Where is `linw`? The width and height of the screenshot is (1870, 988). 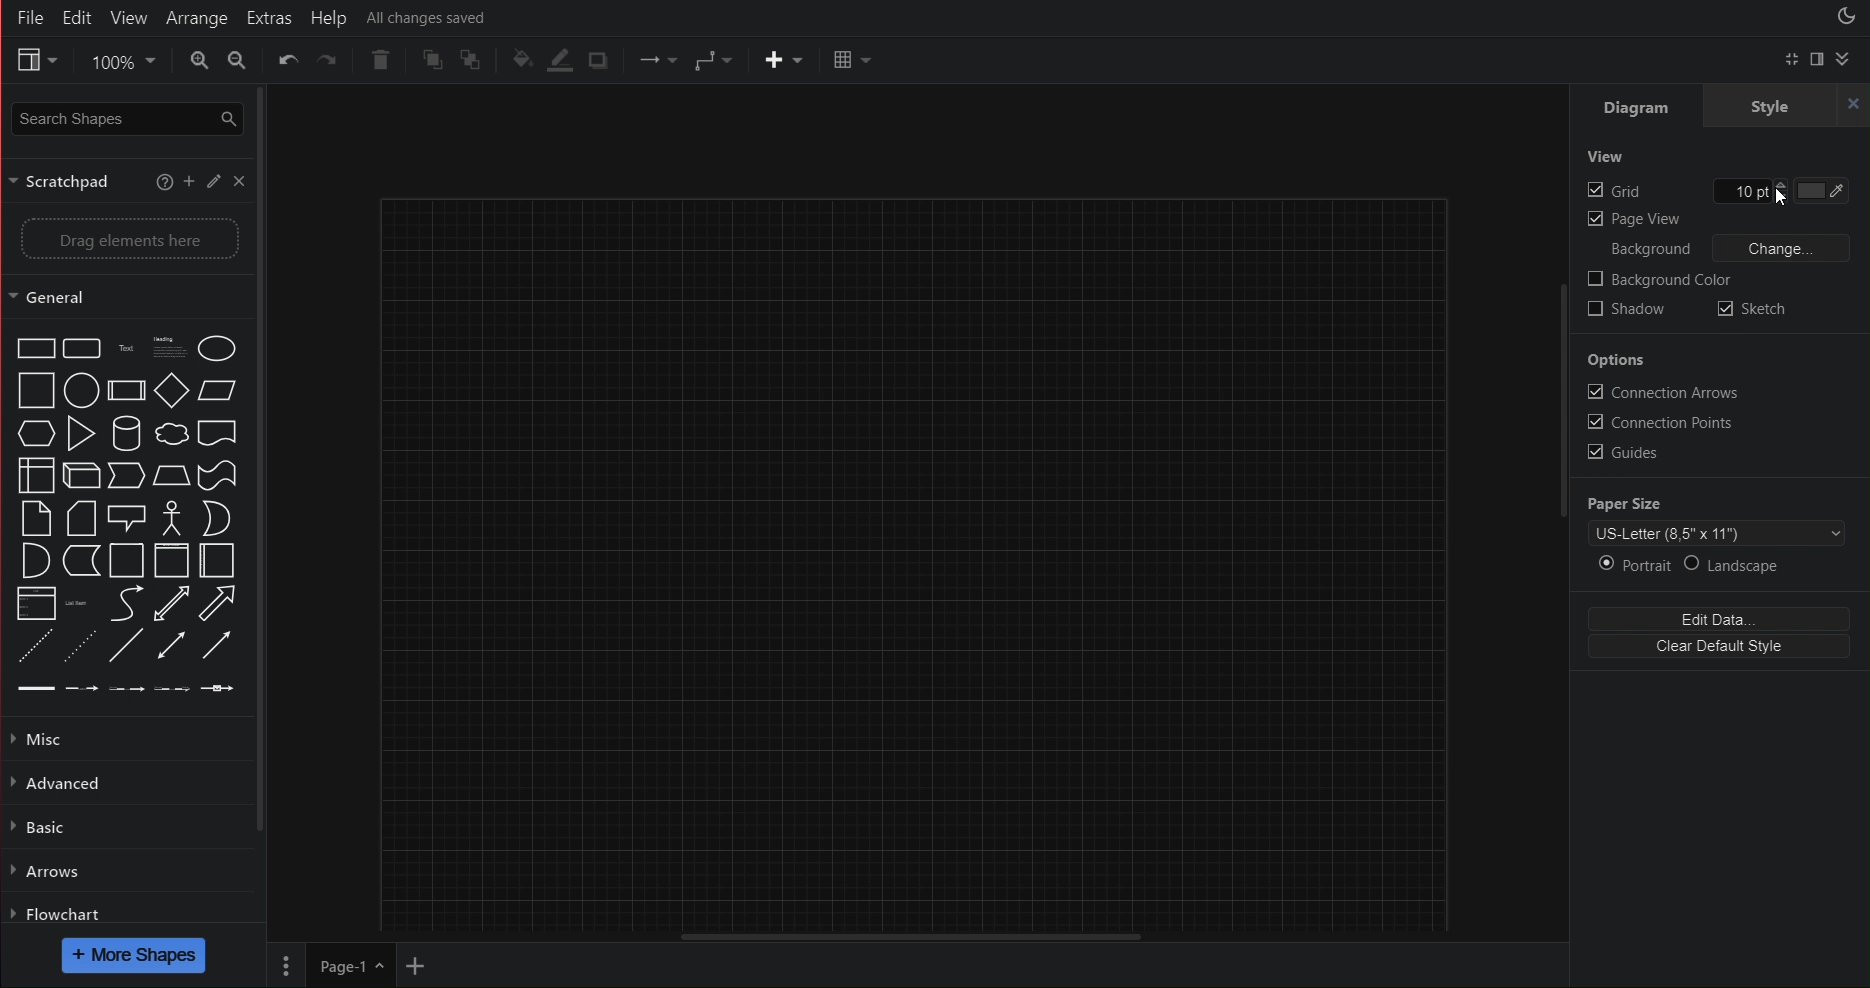
linw is located at coordinates (75, 598).